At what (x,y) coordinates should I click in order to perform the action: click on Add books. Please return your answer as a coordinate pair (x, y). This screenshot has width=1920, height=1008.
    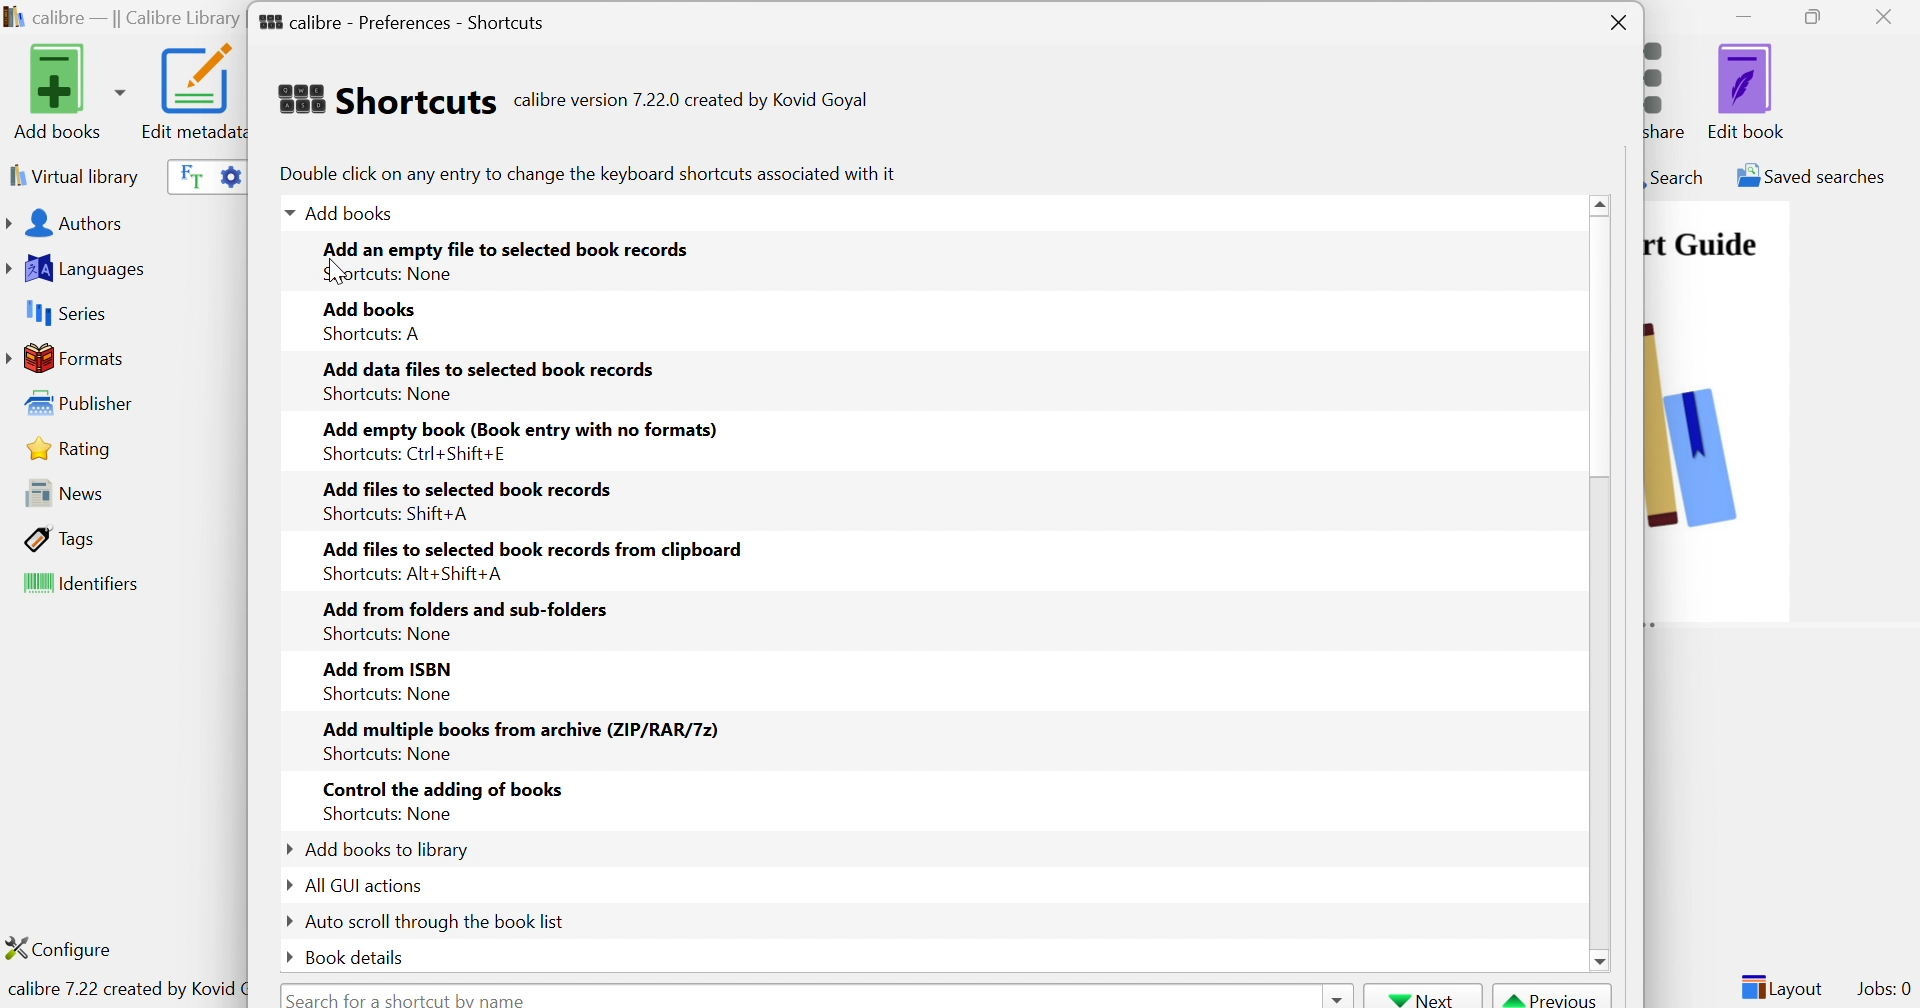
    Looking at the image, I should click on (66, 91).